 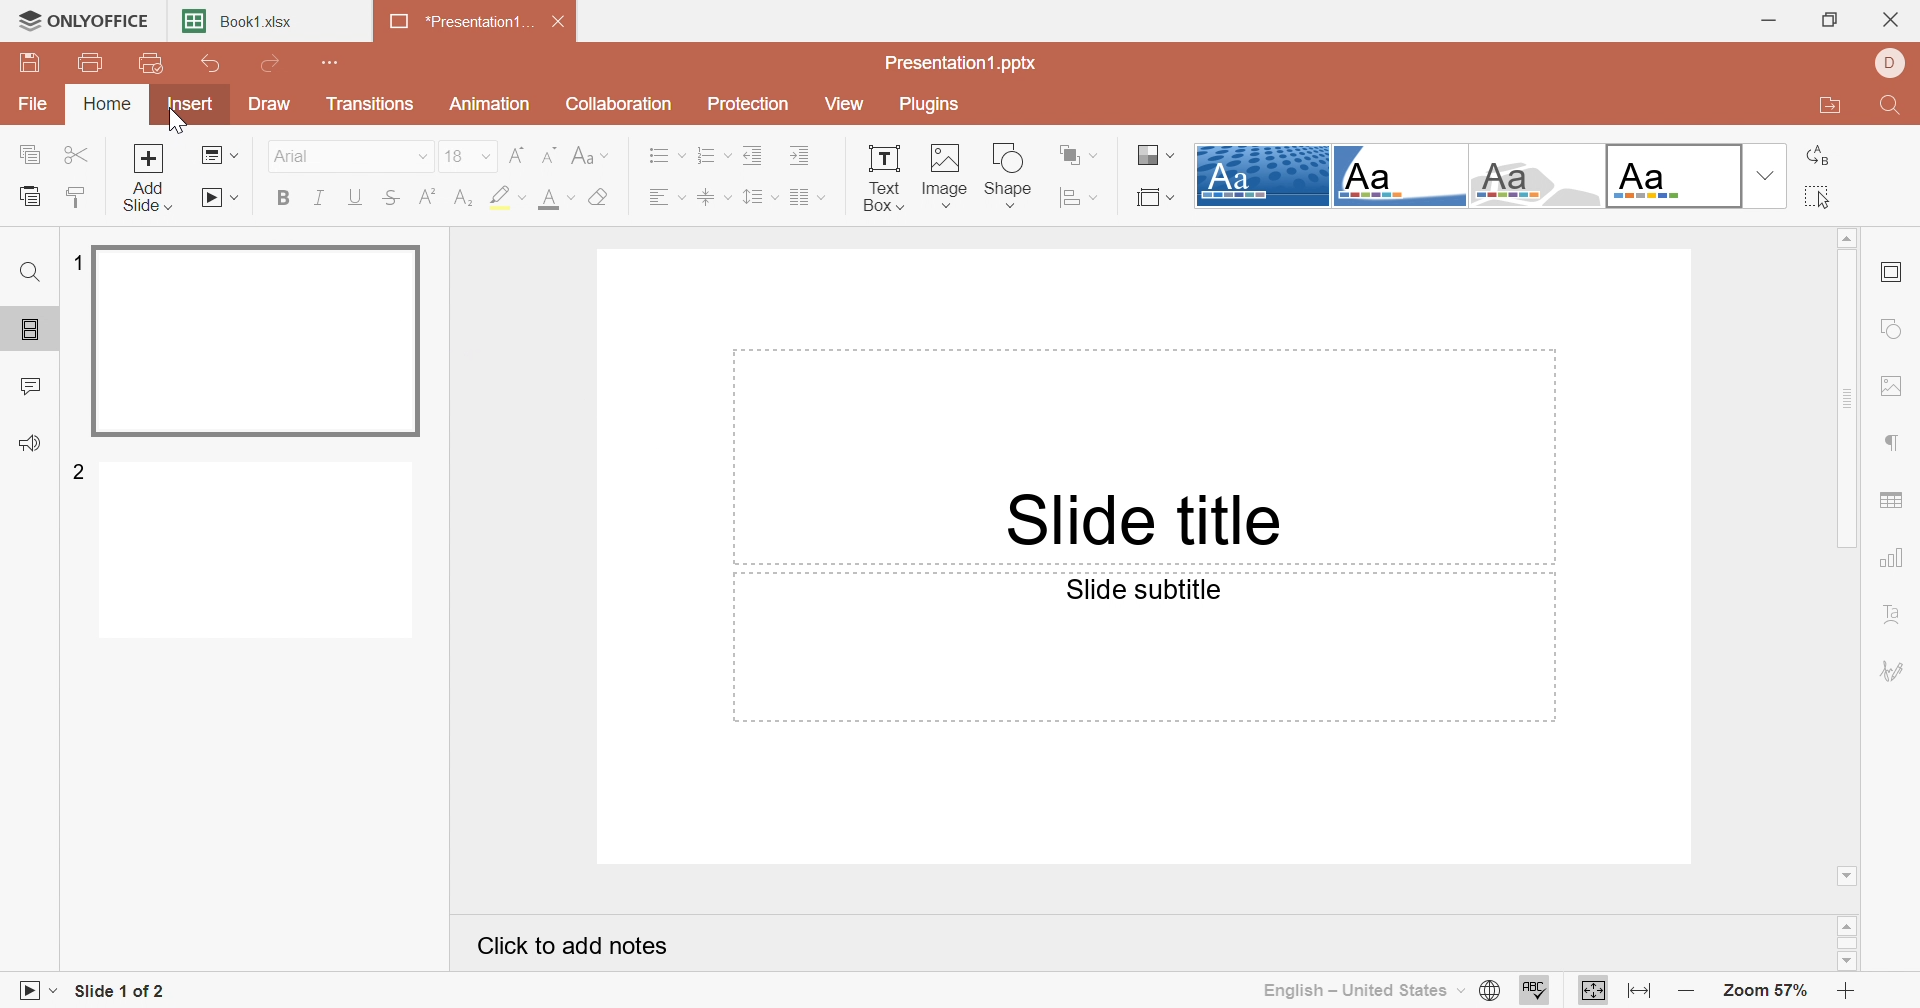 I want to click on Increment font size, so click(x=515, y=158).